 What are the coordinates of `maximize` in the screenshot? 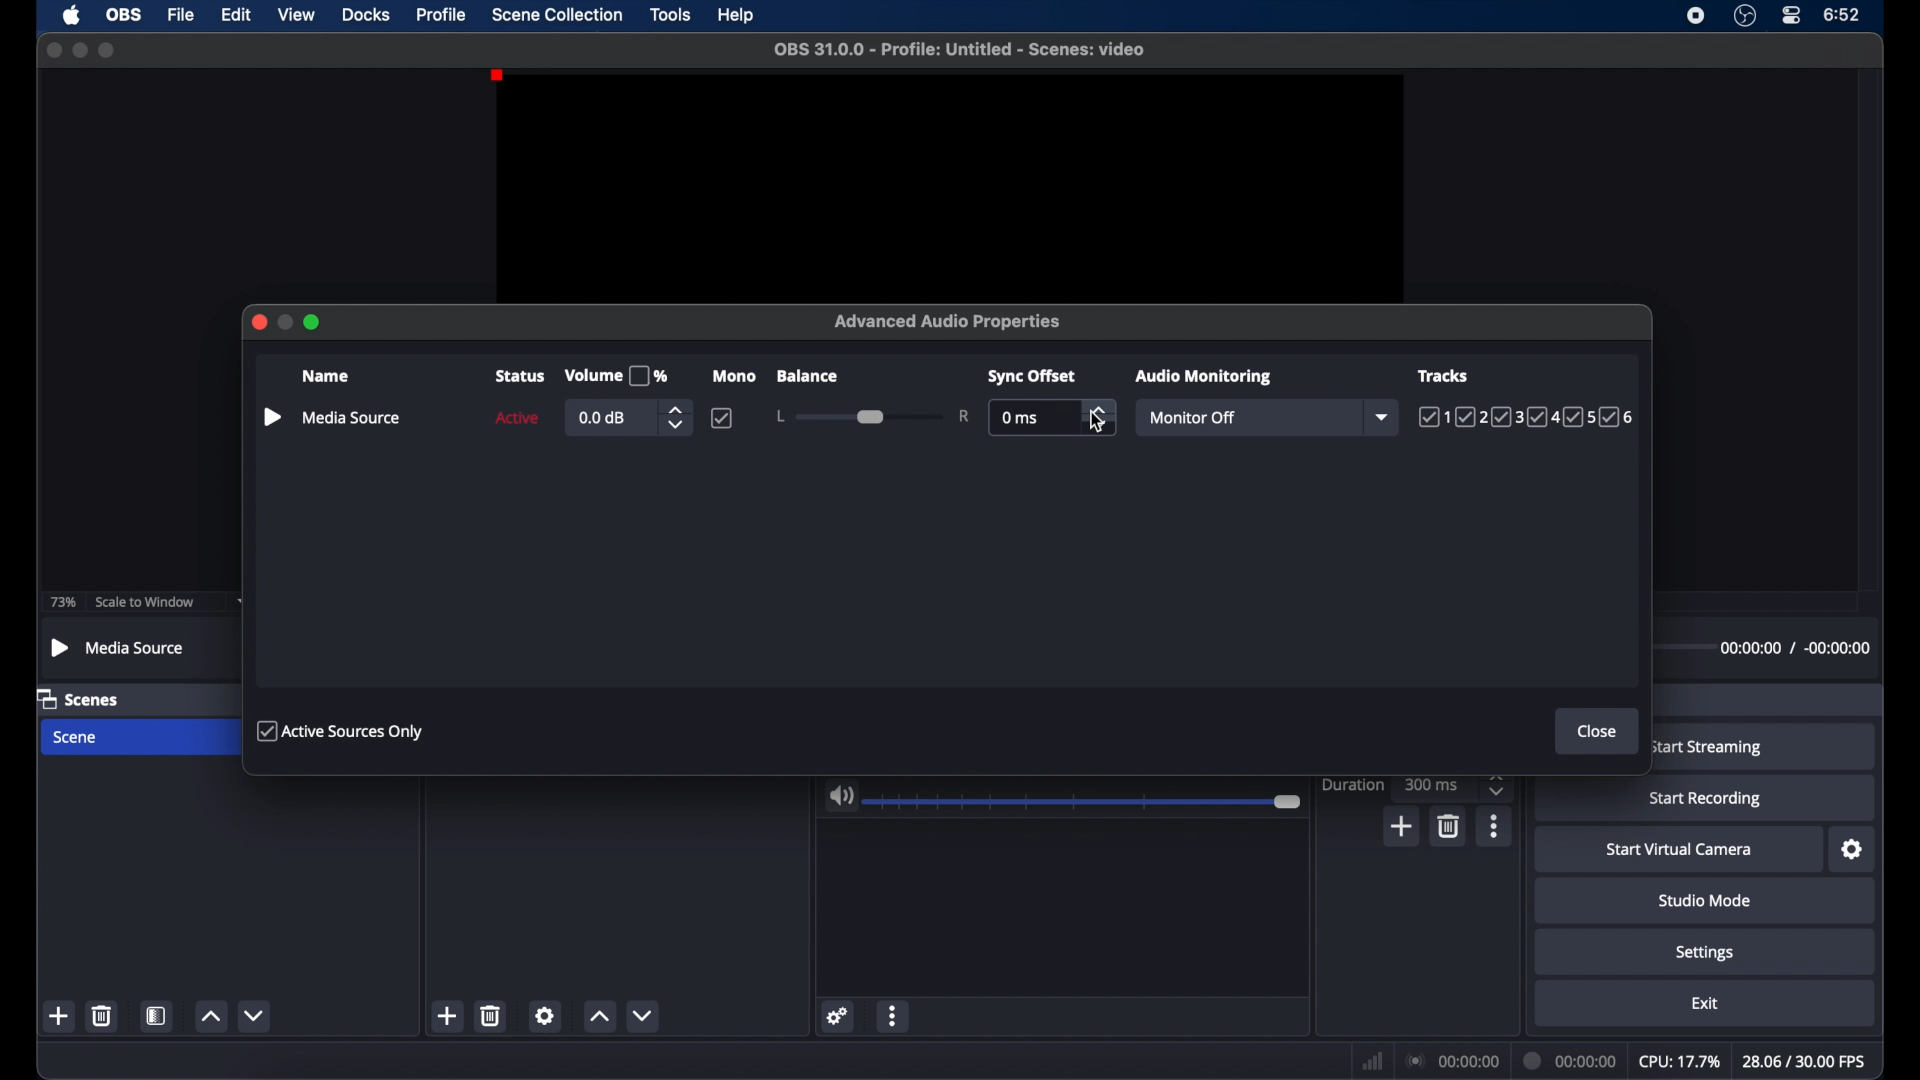 It's located at (312, 323).